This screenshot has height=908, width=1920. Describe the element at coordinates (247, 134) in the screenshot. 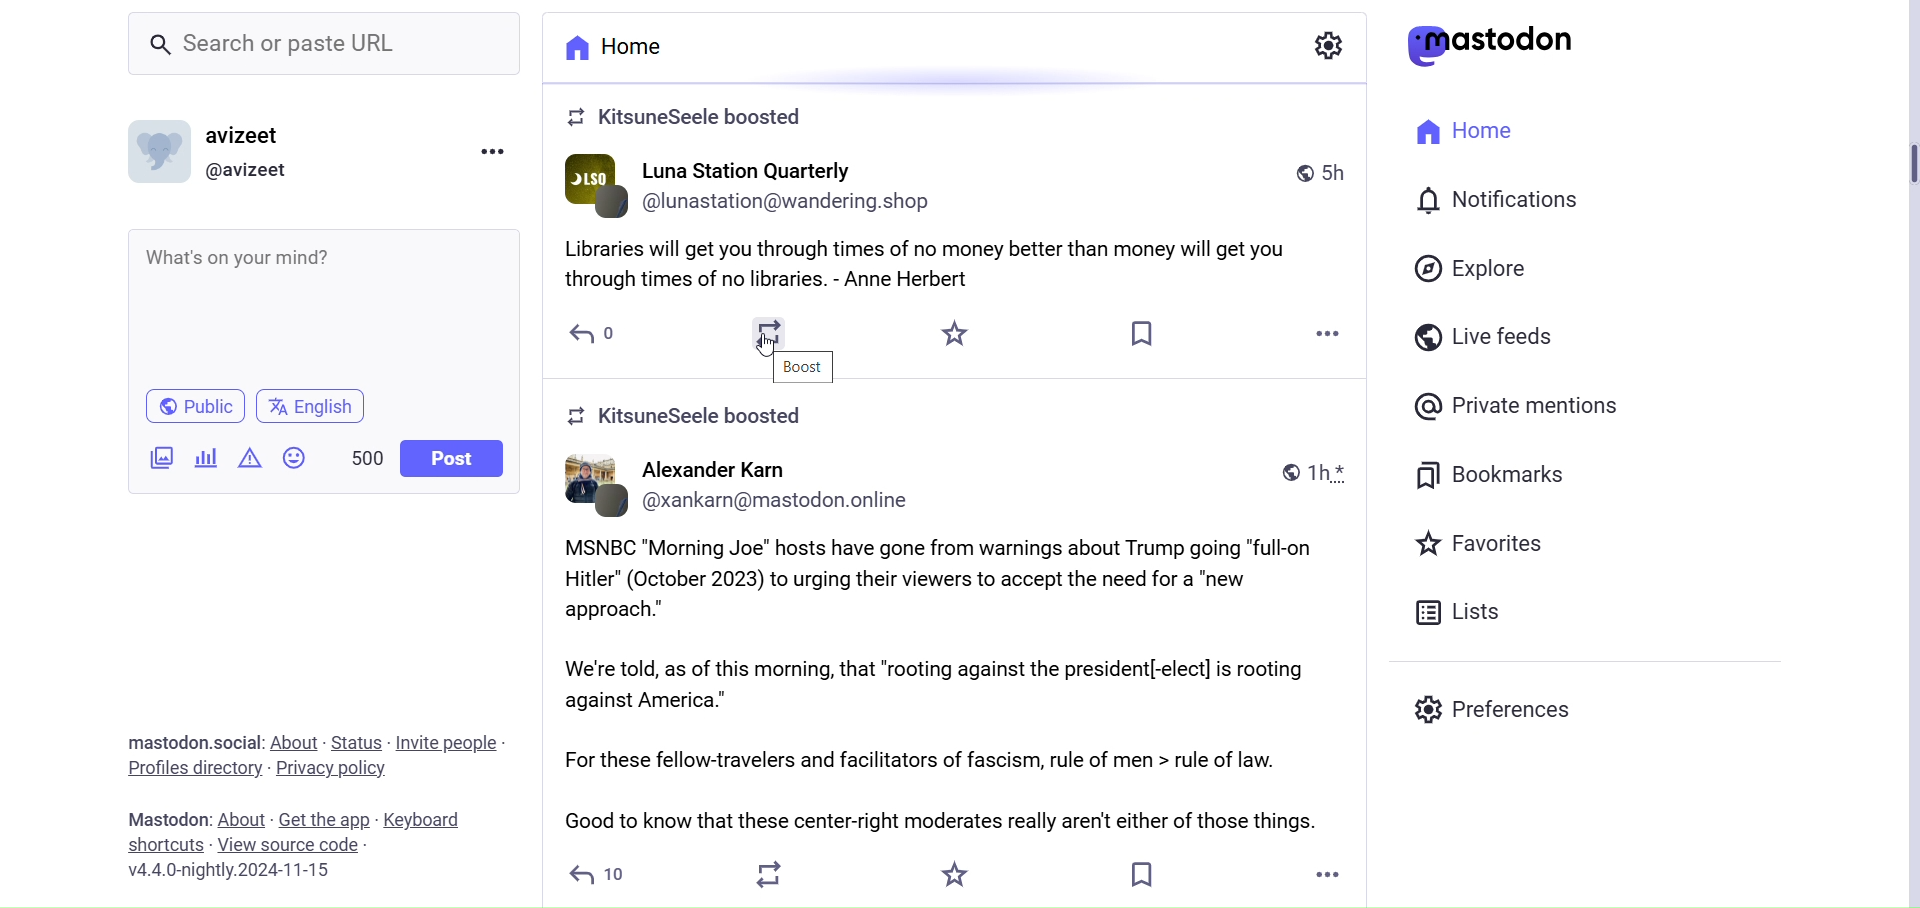

I see `username` at that location.